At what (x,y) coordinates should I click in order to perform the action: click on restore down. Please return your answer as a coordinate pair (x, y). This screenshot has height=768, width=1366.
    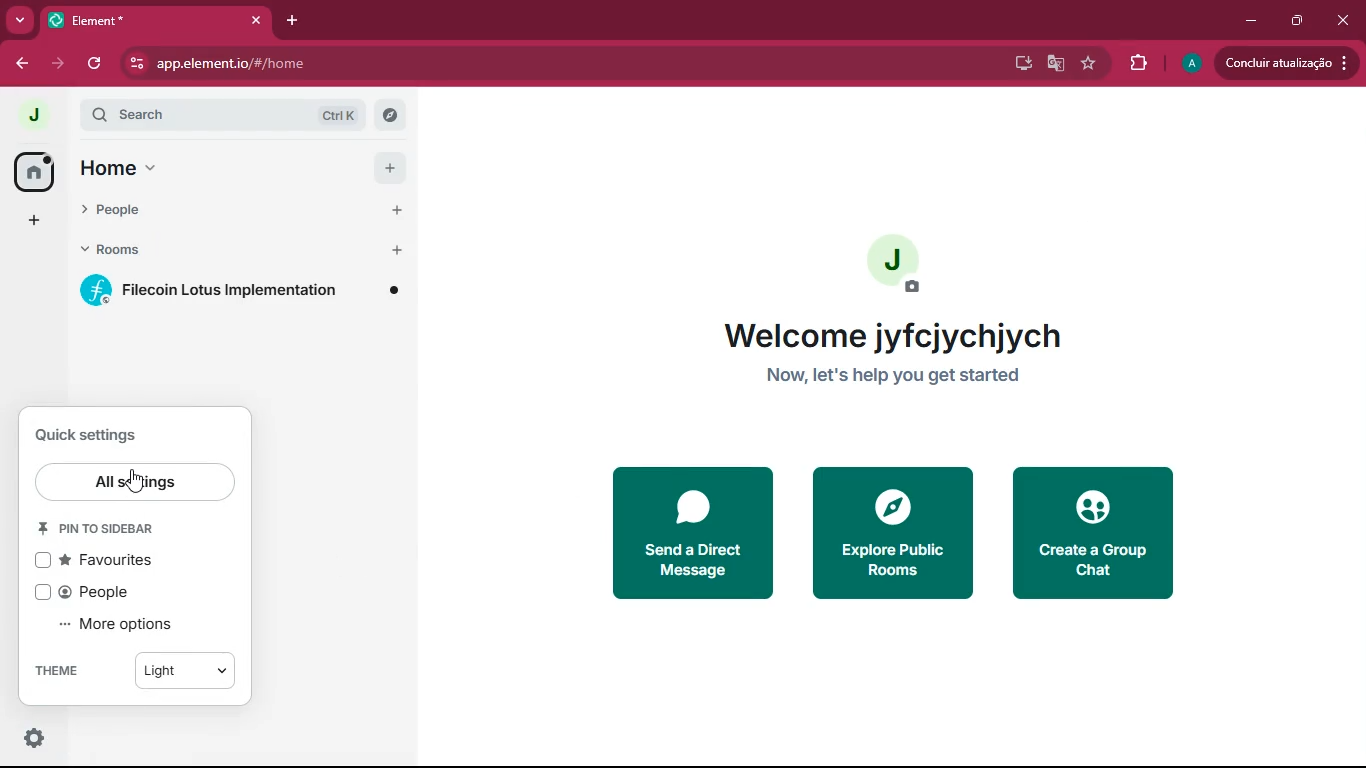
    Looking at the image, I should click on (1296, 22).